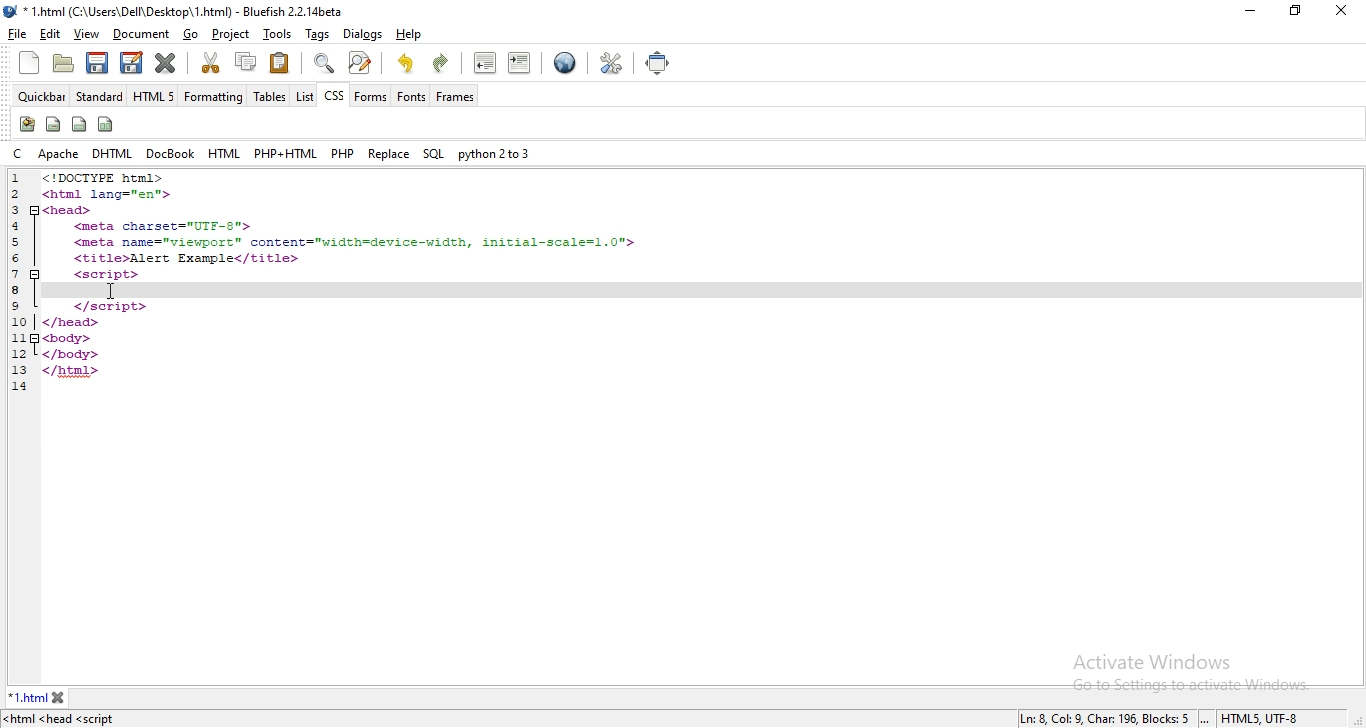  I want to click on tables, so click(266, 97).